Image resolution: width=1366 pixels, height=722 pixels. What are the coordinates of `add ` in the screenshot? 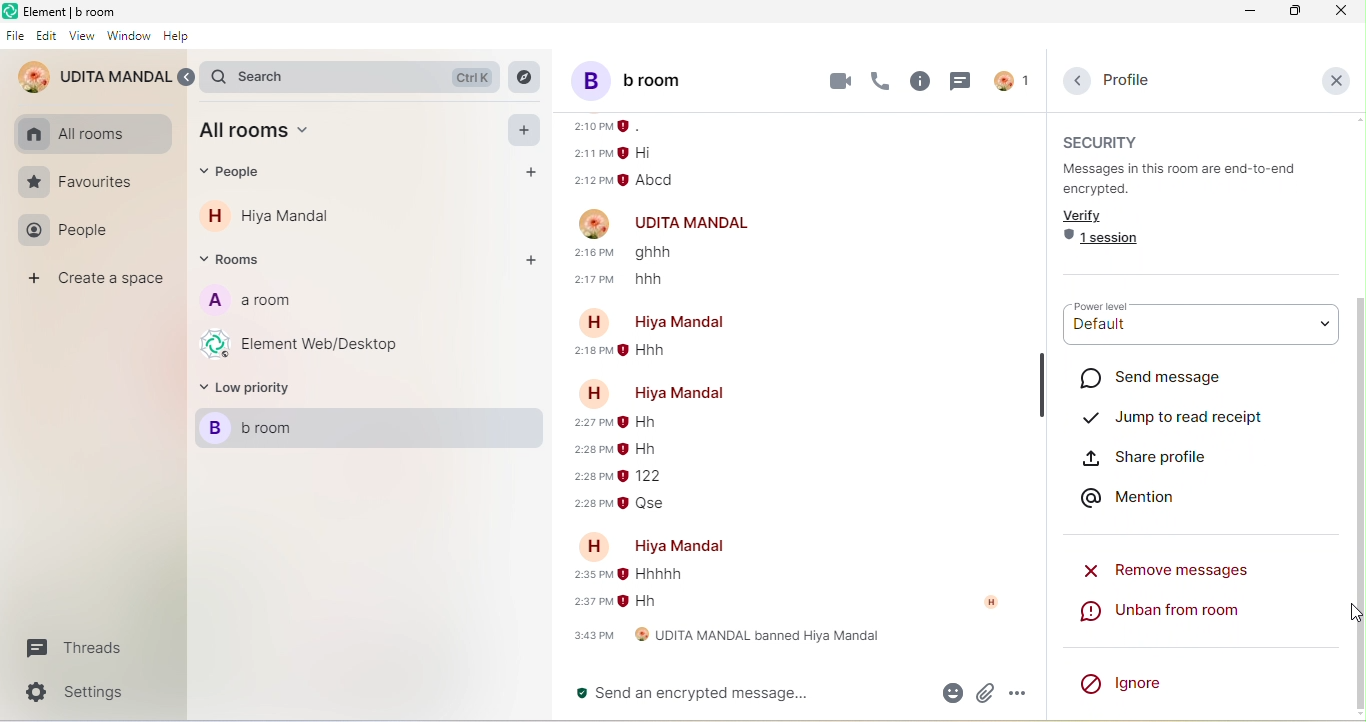 It's located at (527, 130).